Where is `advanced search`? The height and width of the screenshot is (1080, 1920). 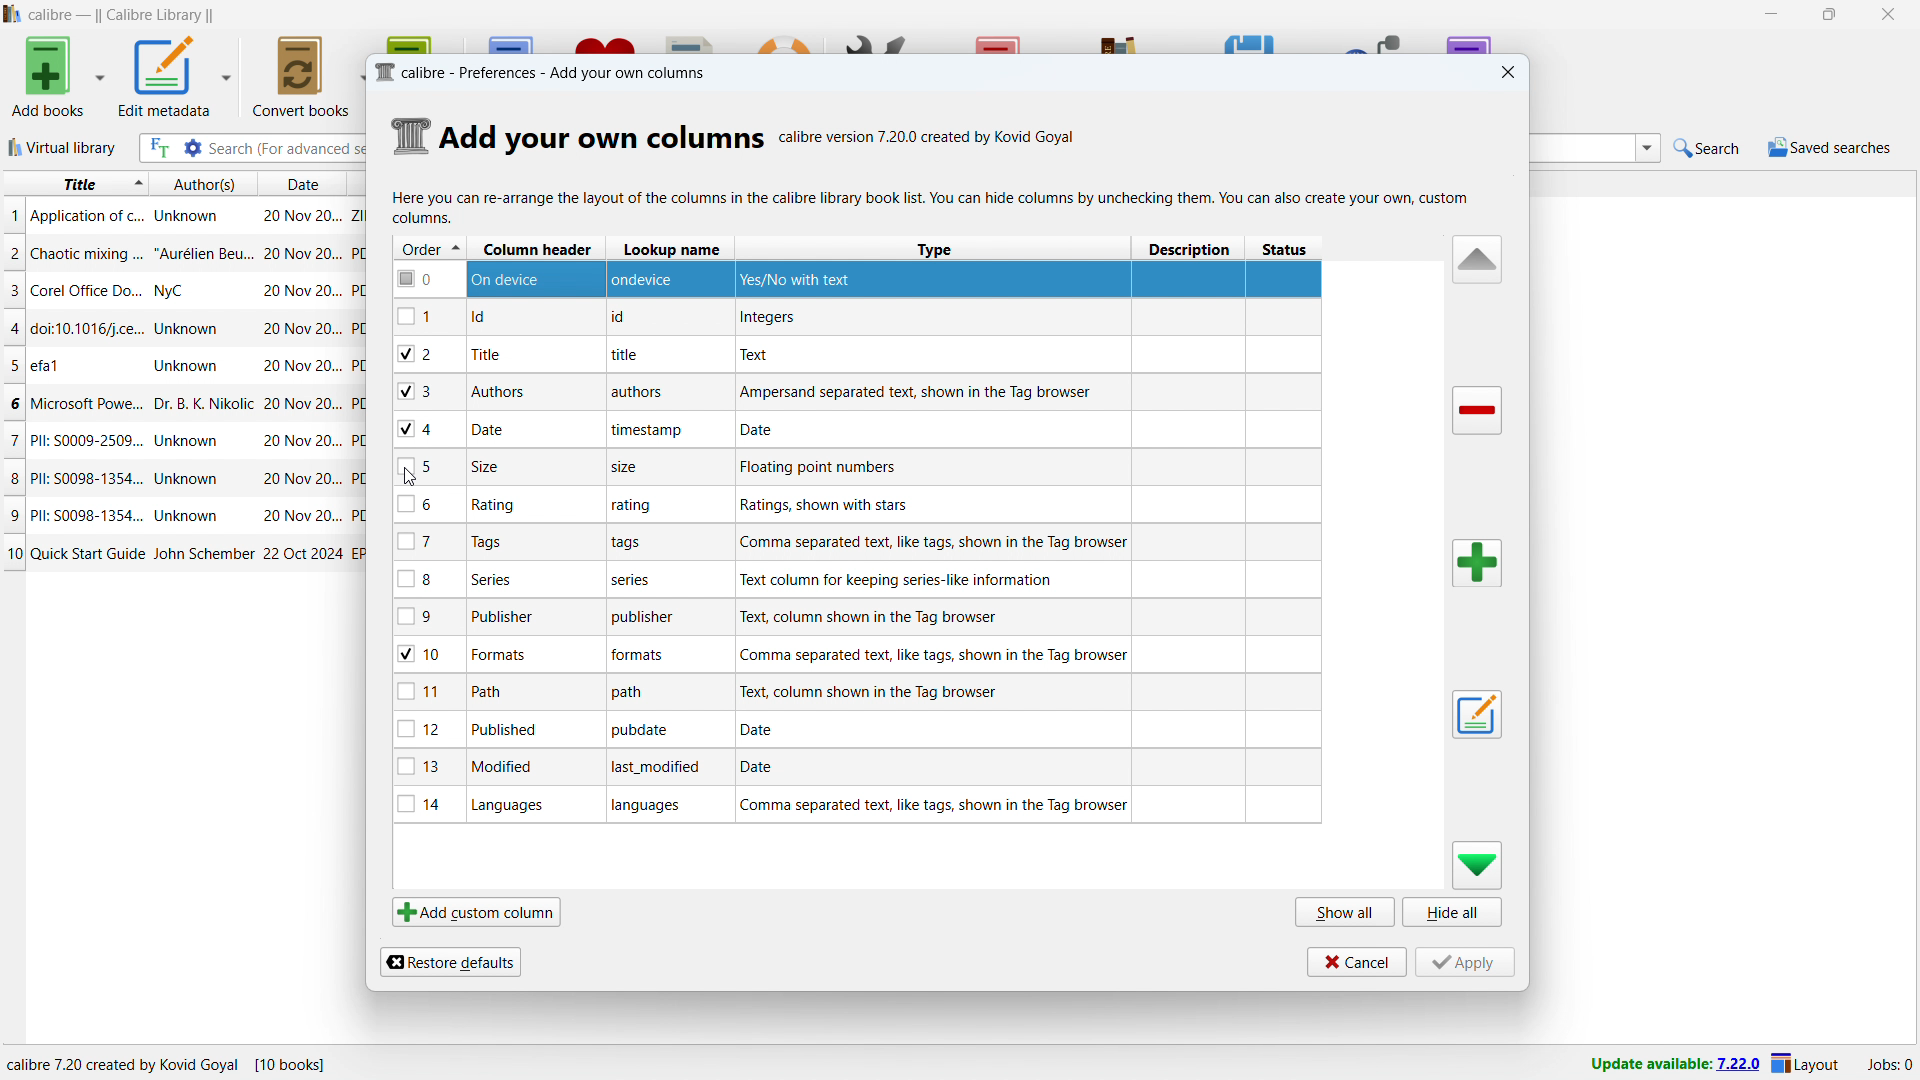
advanced search is located at coordinates (193, 148).